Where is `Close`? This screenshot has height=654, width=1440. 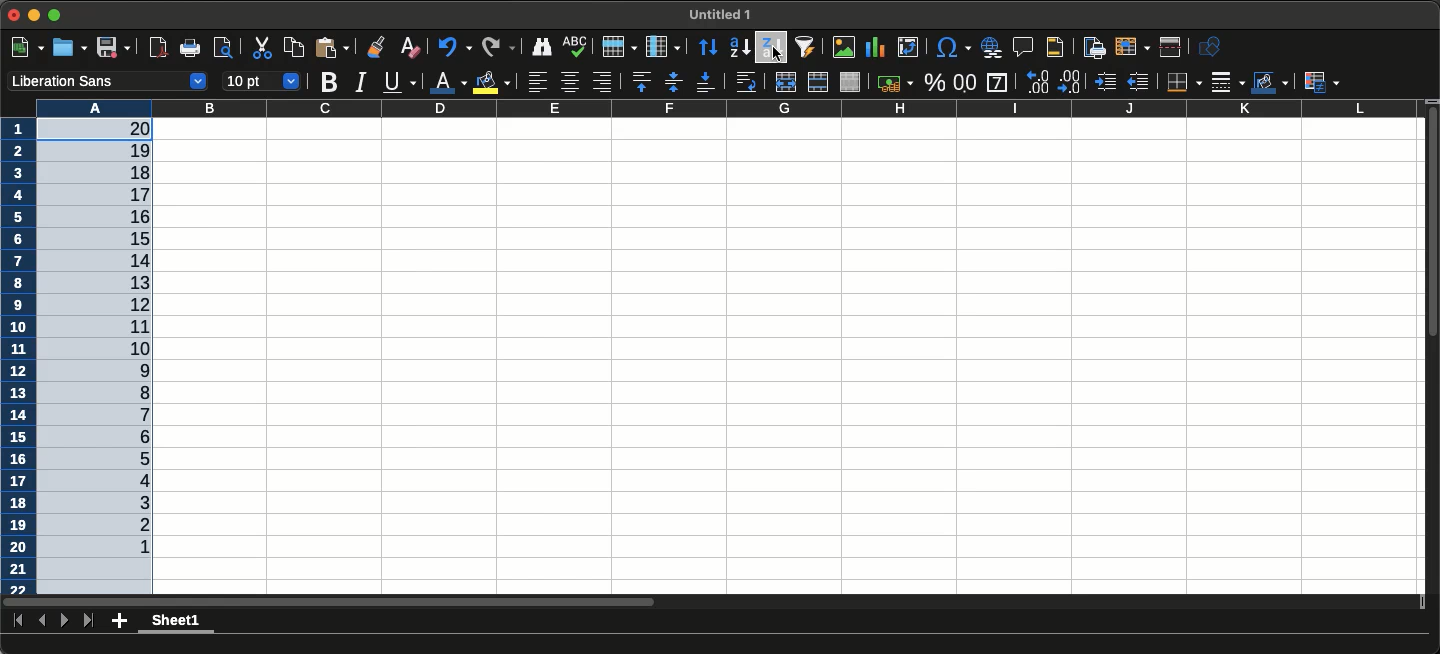 Close is located at coordinates (16, 16).